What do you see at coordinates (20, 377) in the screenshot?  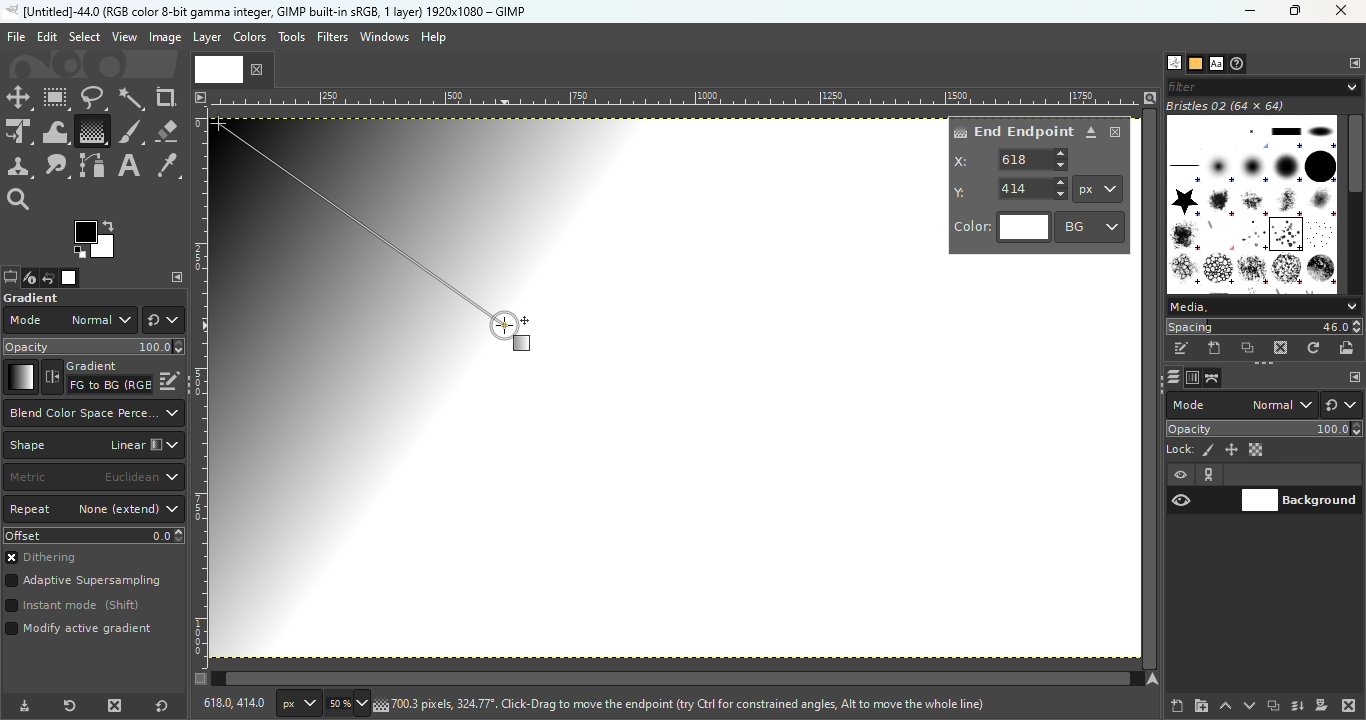 I see `Gradient` at bounding box center [20, 377].